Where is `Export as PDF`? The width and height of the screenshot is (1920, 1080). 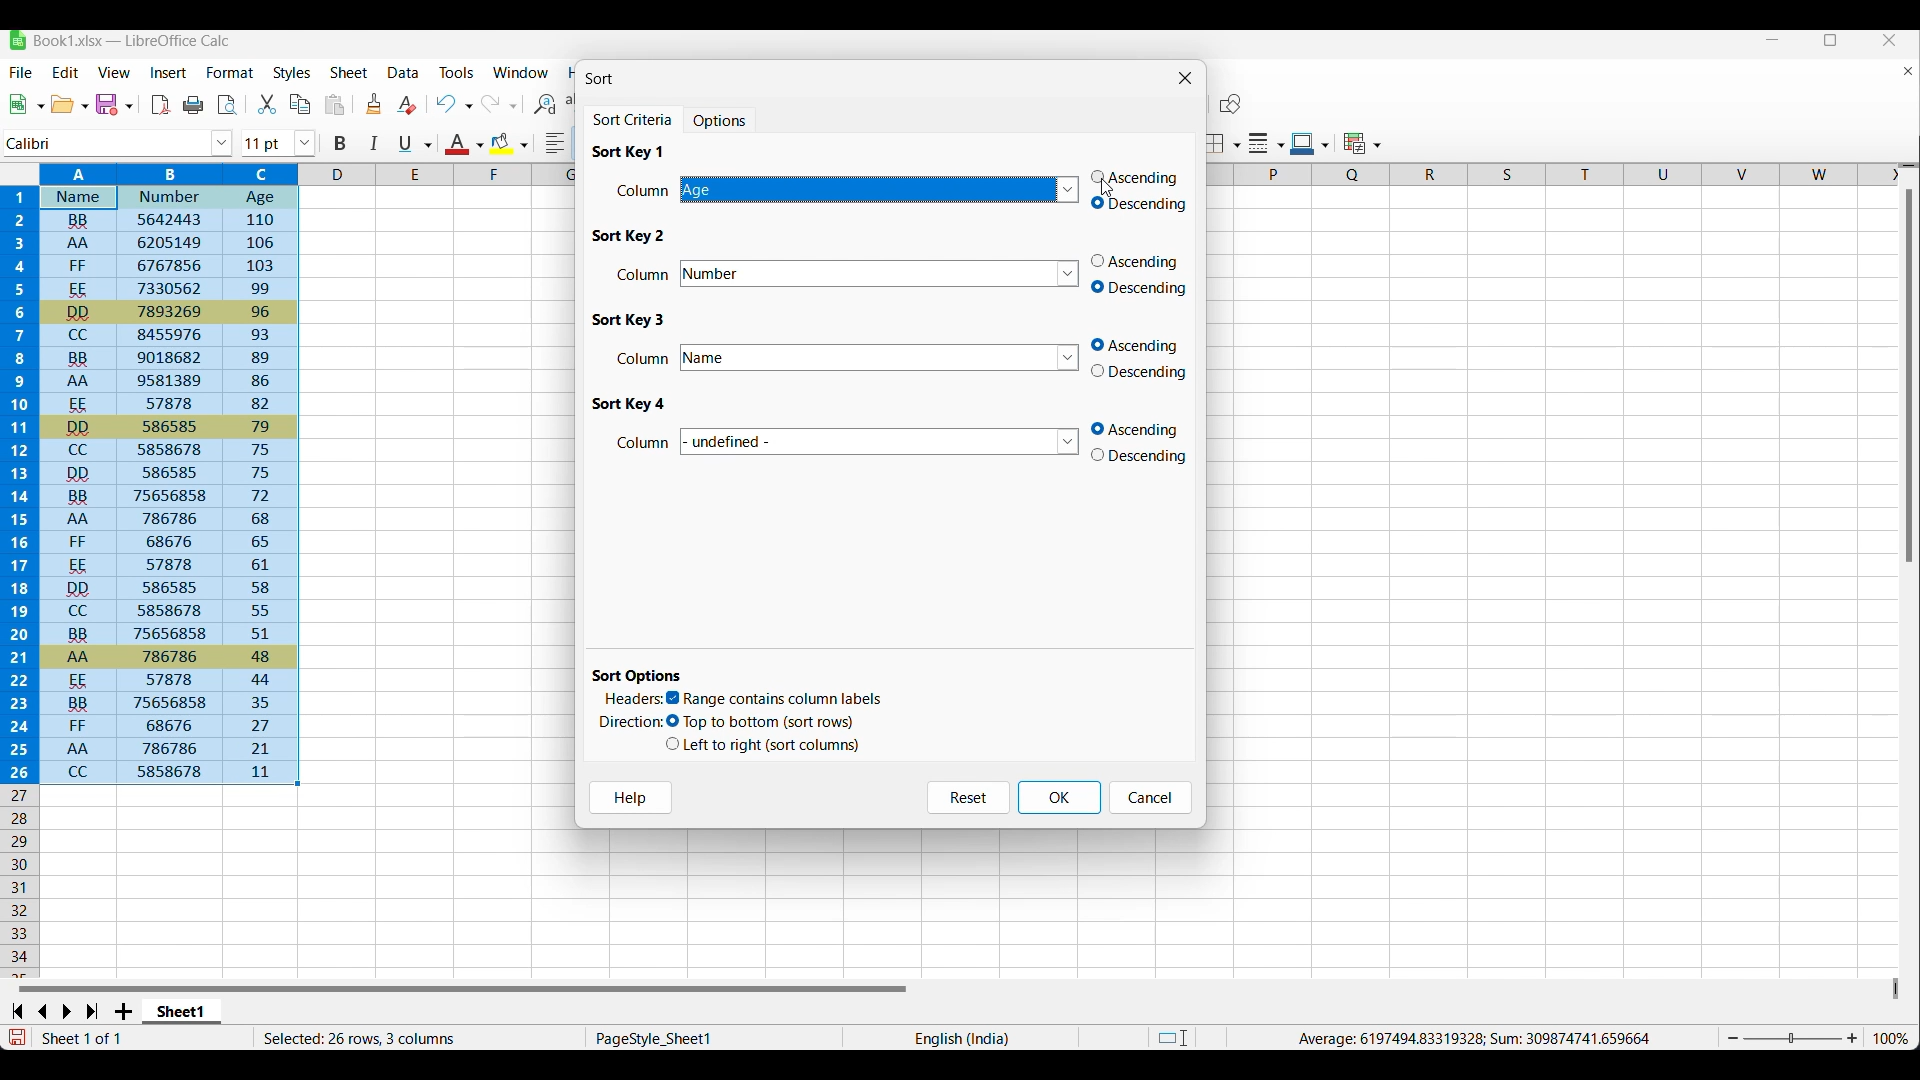
Export as PDF is located at coordinates (162, 105).